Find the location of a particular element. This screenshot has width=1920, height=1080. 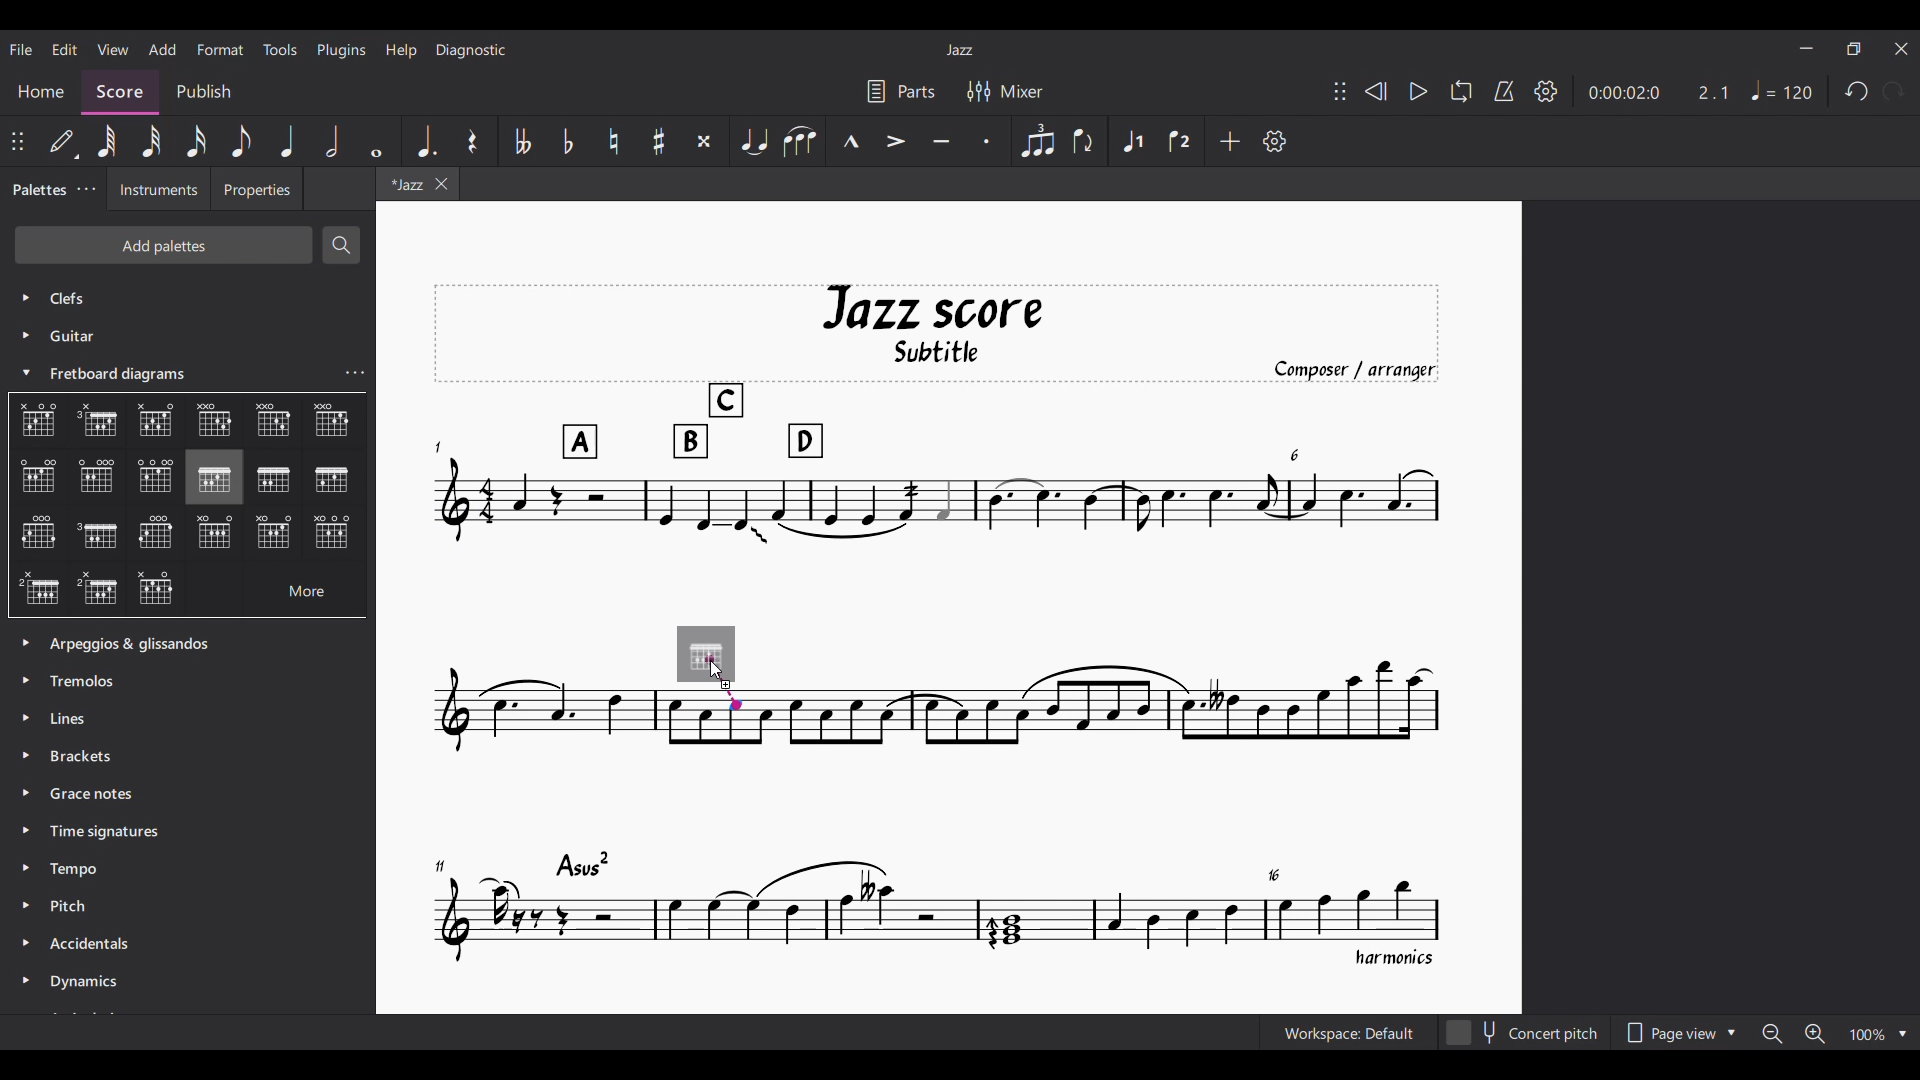

Plugins menu is located at coordinates (342, 51).